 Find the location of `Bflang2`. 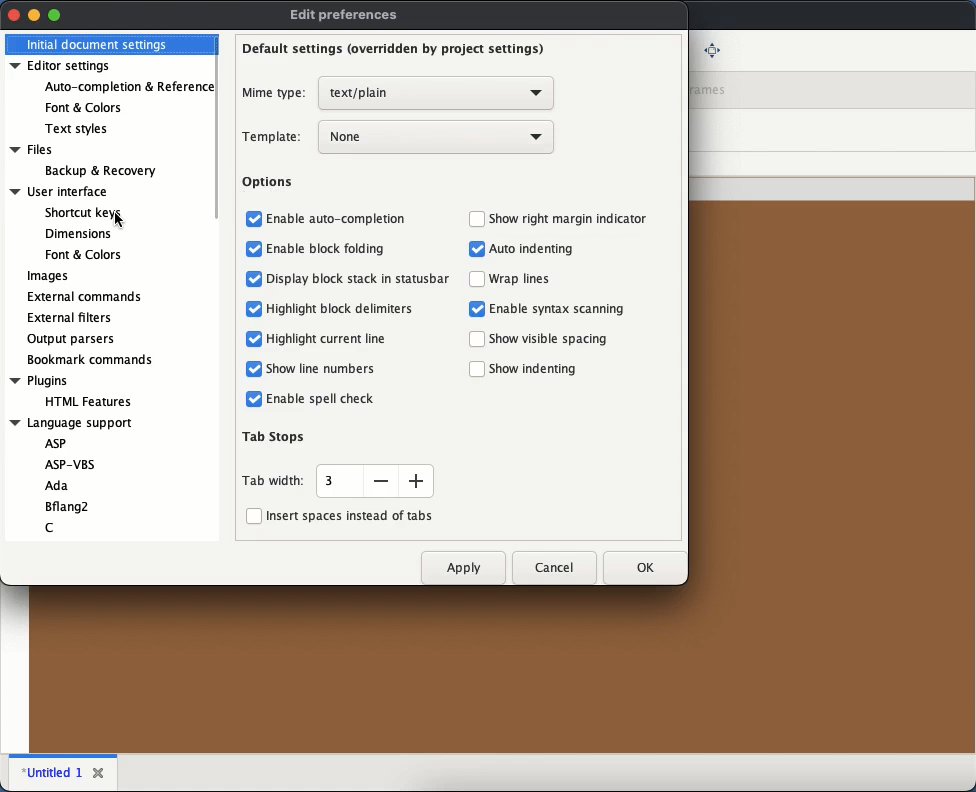

Bflang2 is located at coordinates (75, 506).